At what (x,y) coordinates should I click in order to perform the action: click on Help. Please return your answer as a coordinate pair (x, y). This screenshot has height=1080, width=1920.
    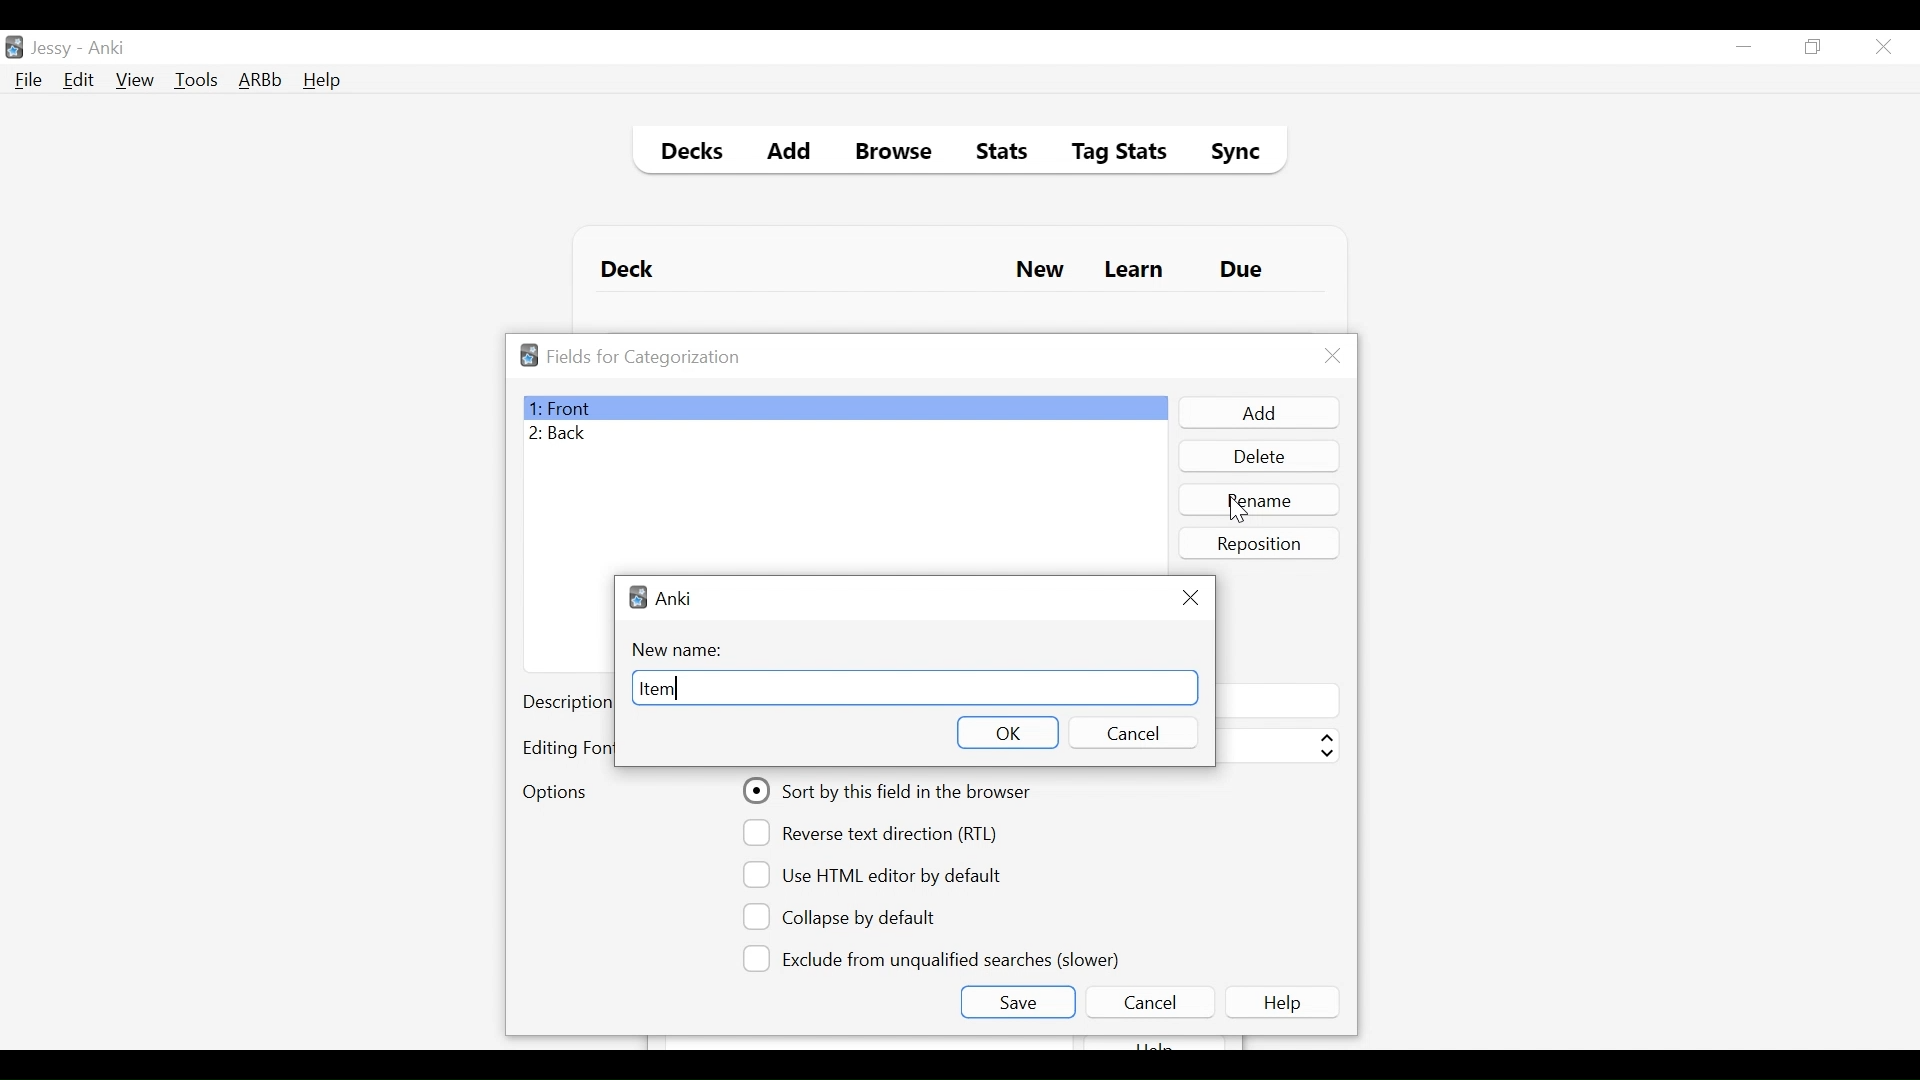
    Looking at the image, I should click on (321, 82).